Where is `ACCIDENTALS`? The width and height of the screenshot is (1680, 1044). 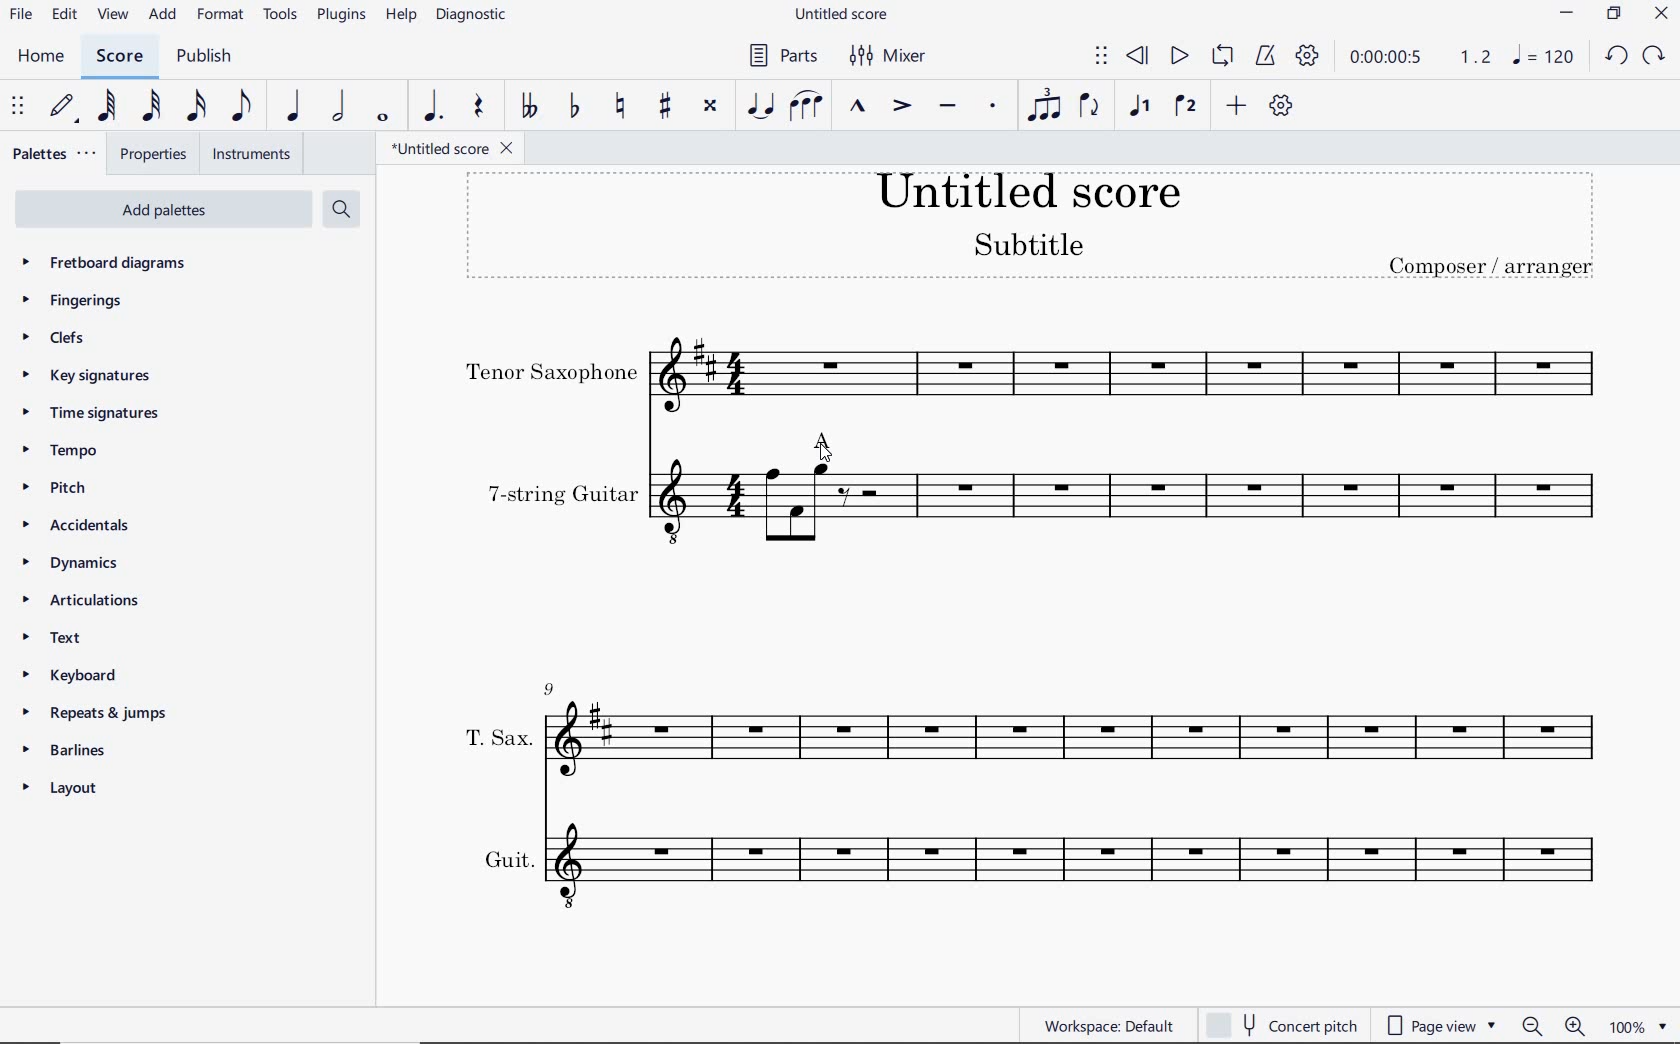 ACCIDENTALS is located at coordinates (93, 526).